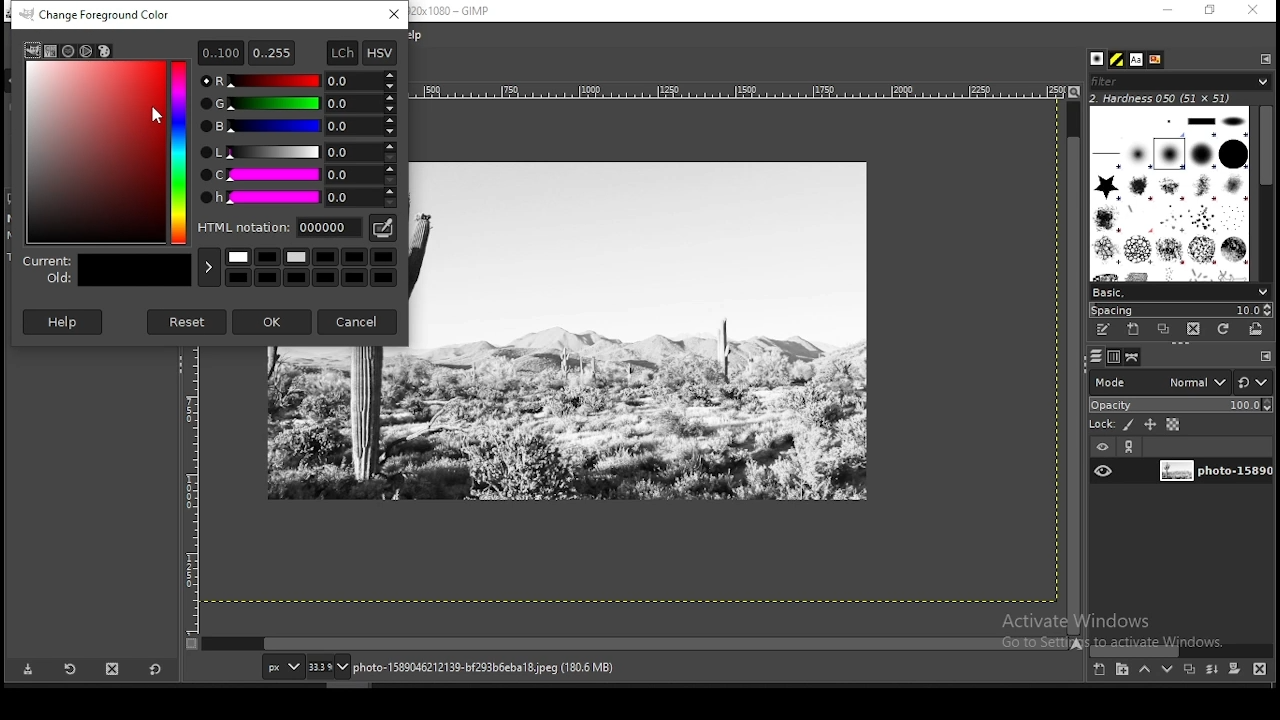  Describe the element at coordinates (1252, 10) in the screenshot. I see `close window` at that location.